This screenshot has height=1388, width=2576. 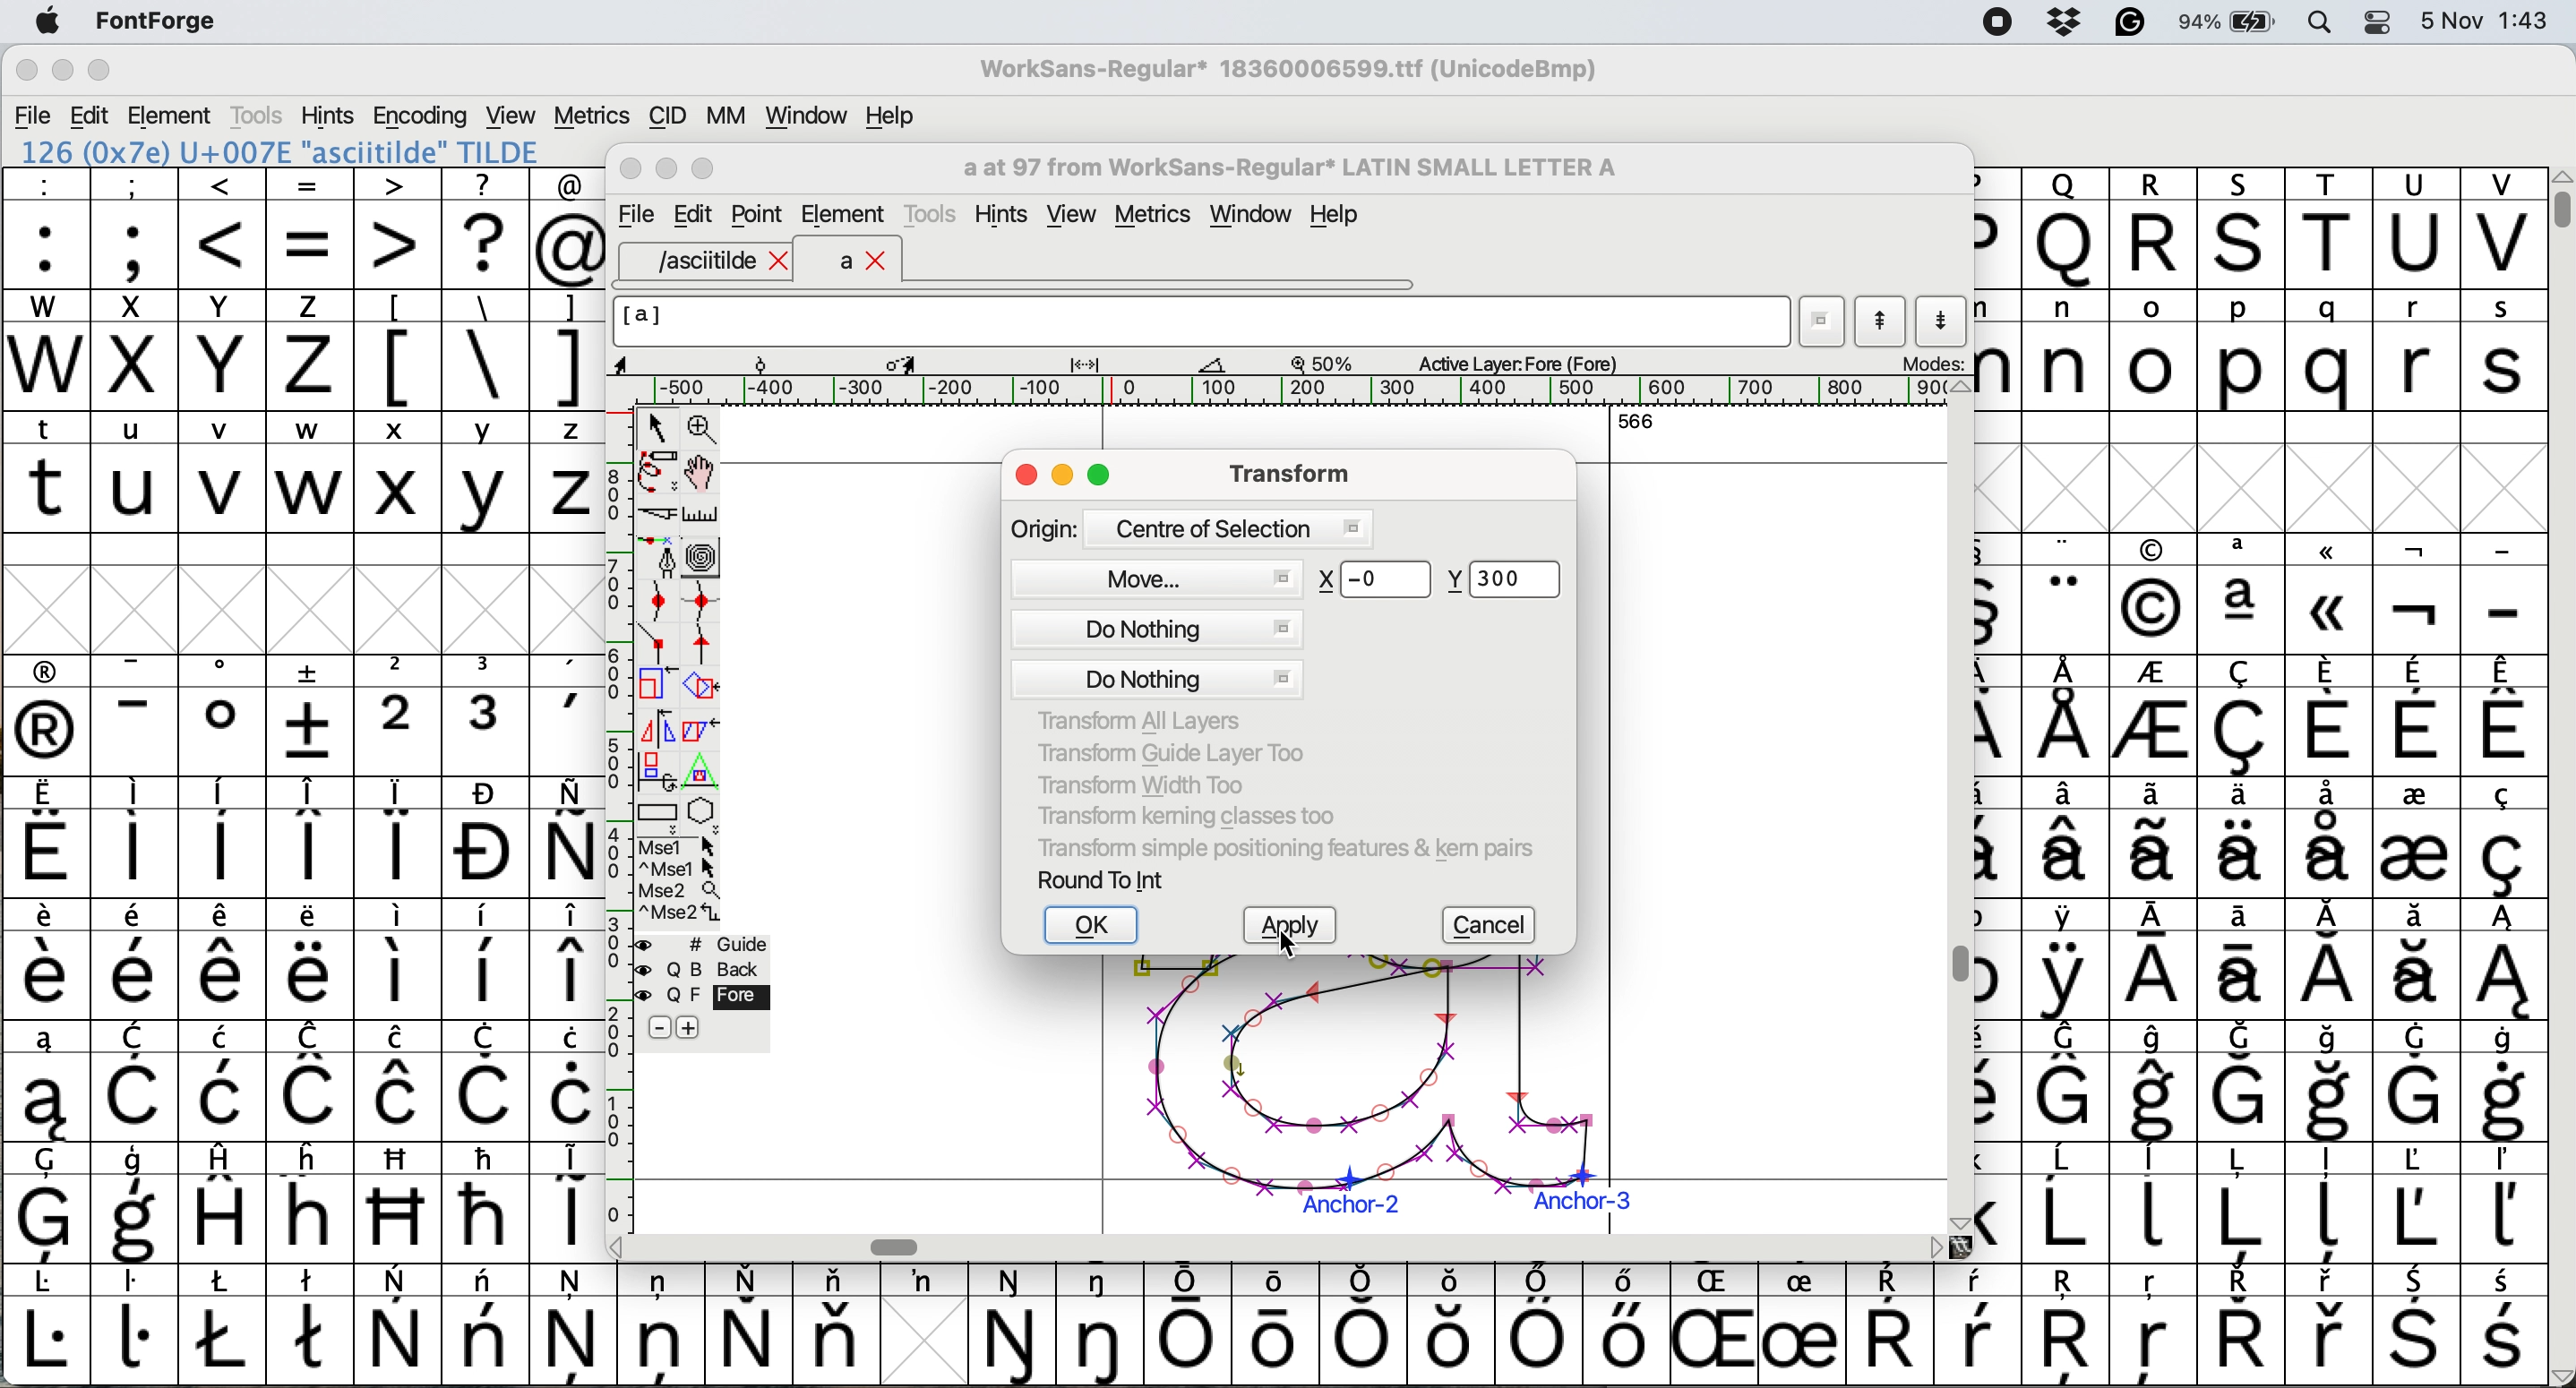 I want to click on Point, so click(x=759, y=217).